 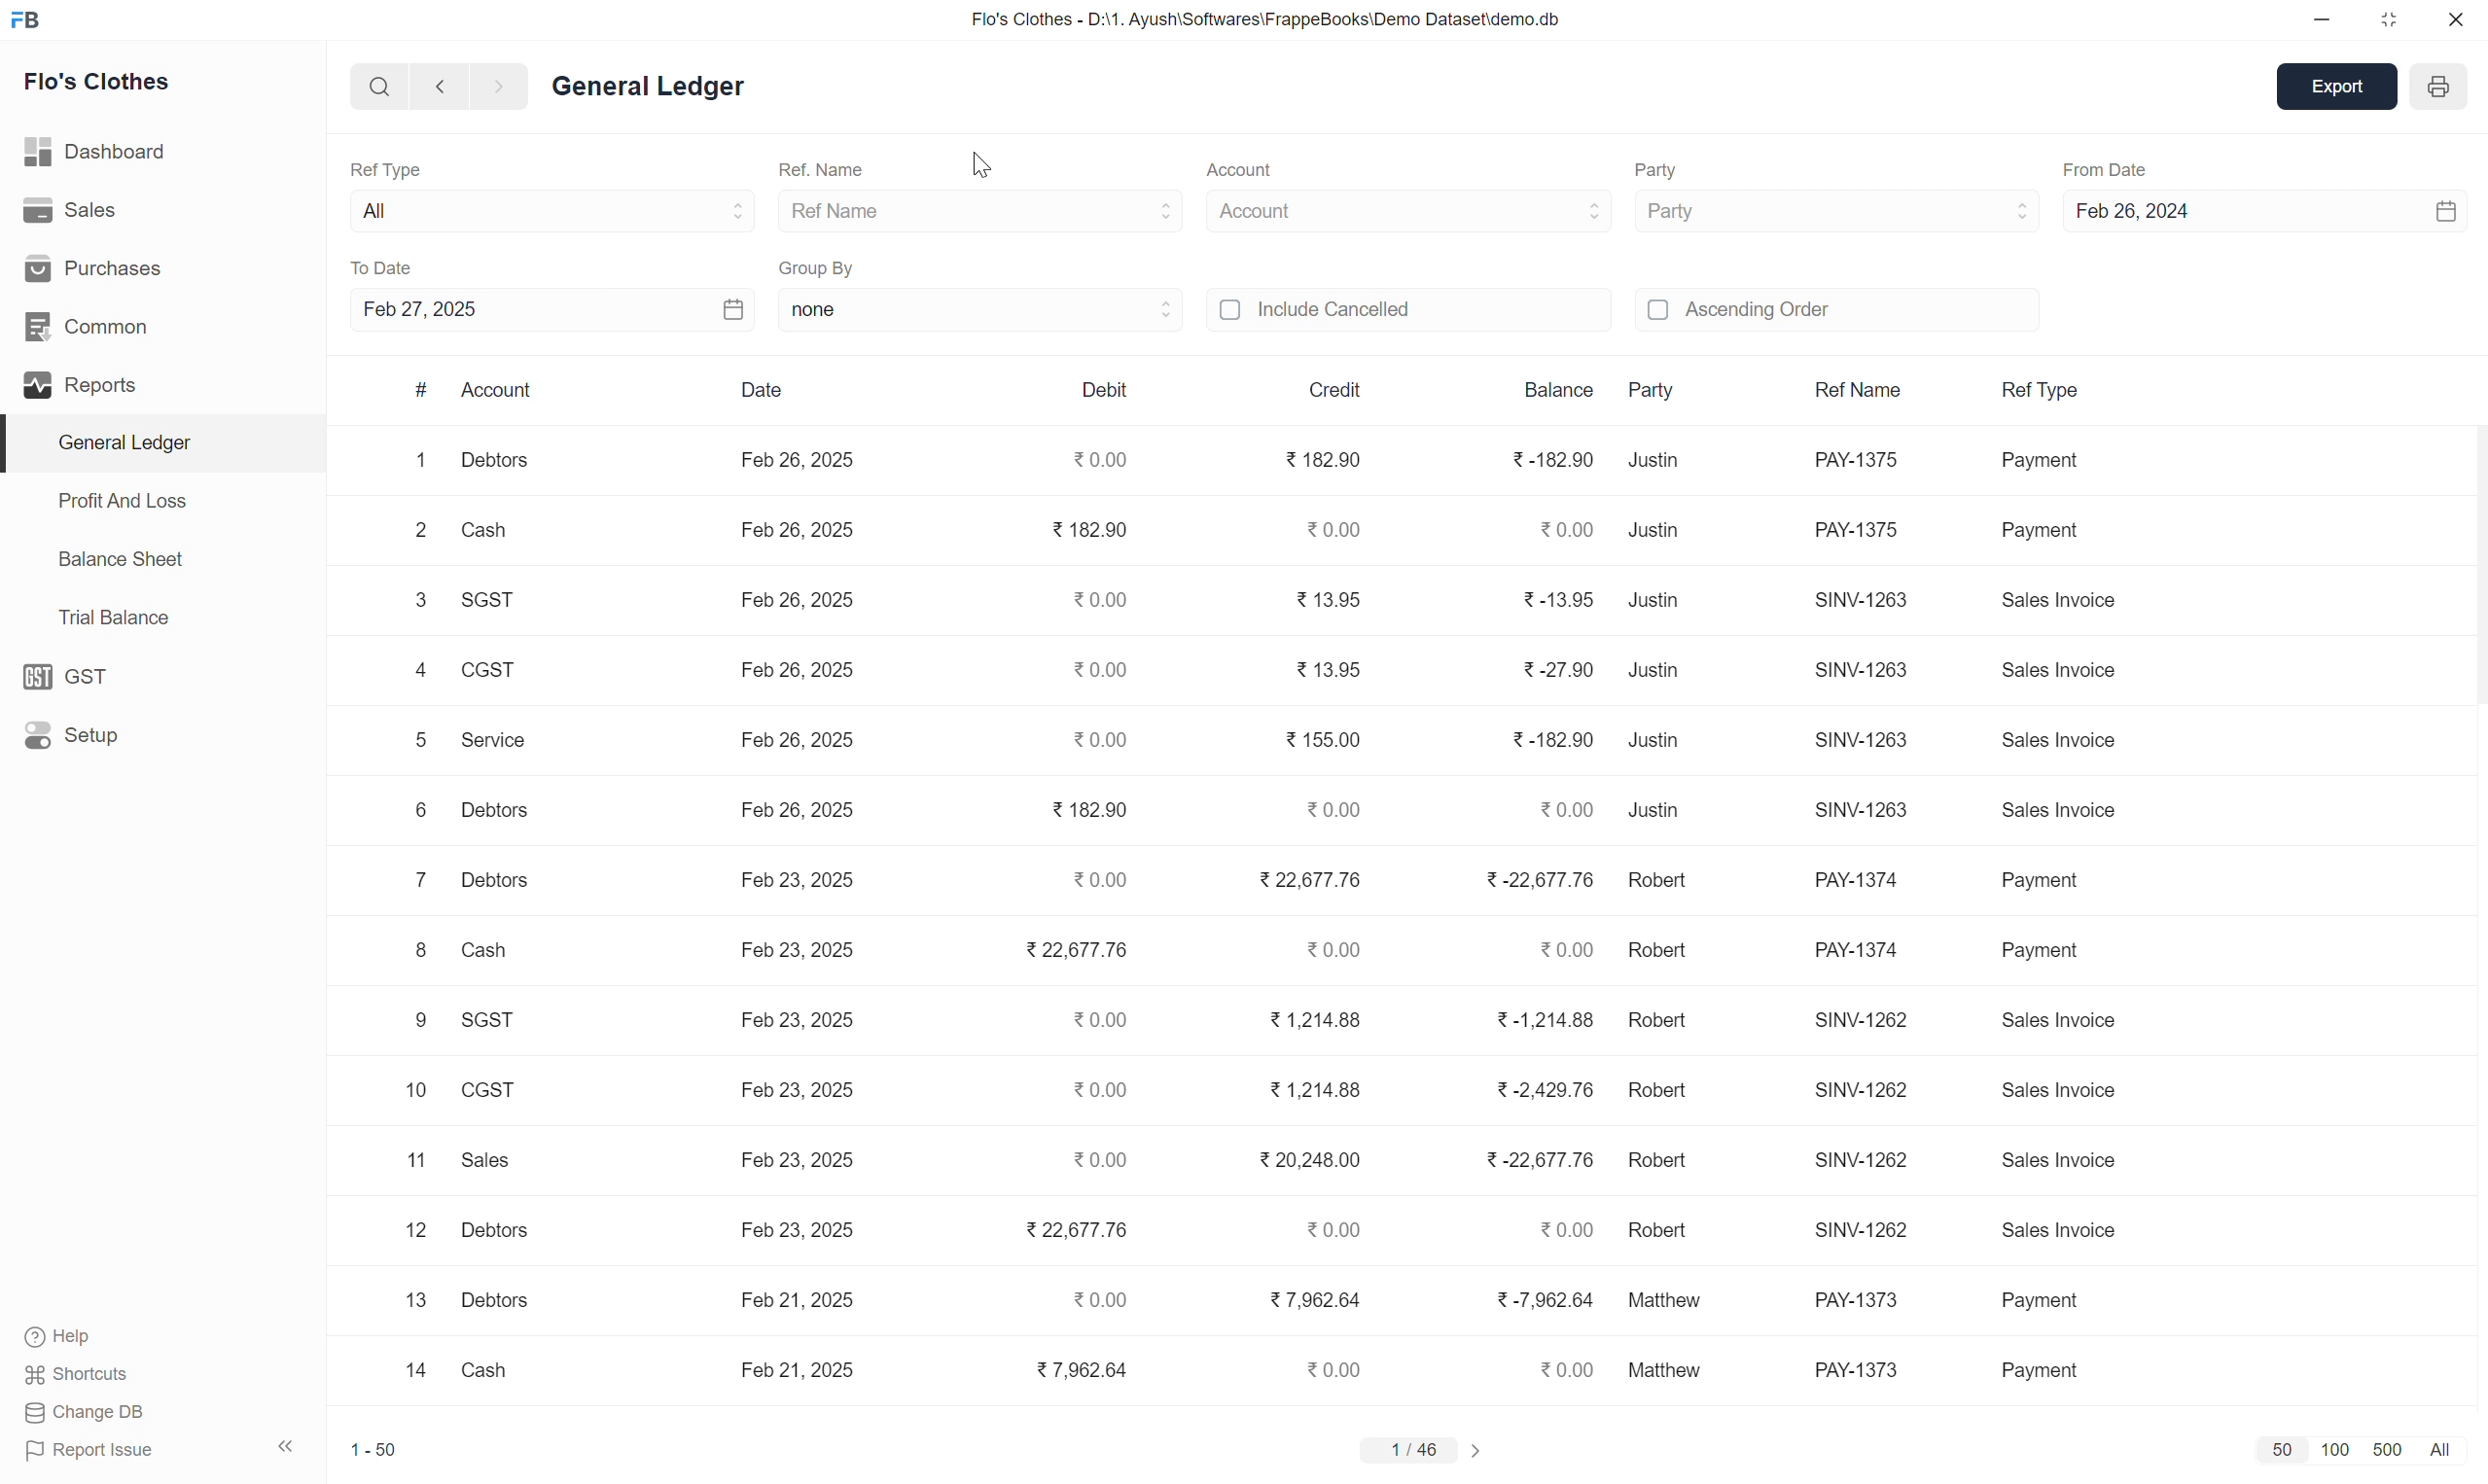 What do you see at coordinates (799, 1368) in the screenshot?
I see `feb 26, 2025` at bounding box center [799, 1368].